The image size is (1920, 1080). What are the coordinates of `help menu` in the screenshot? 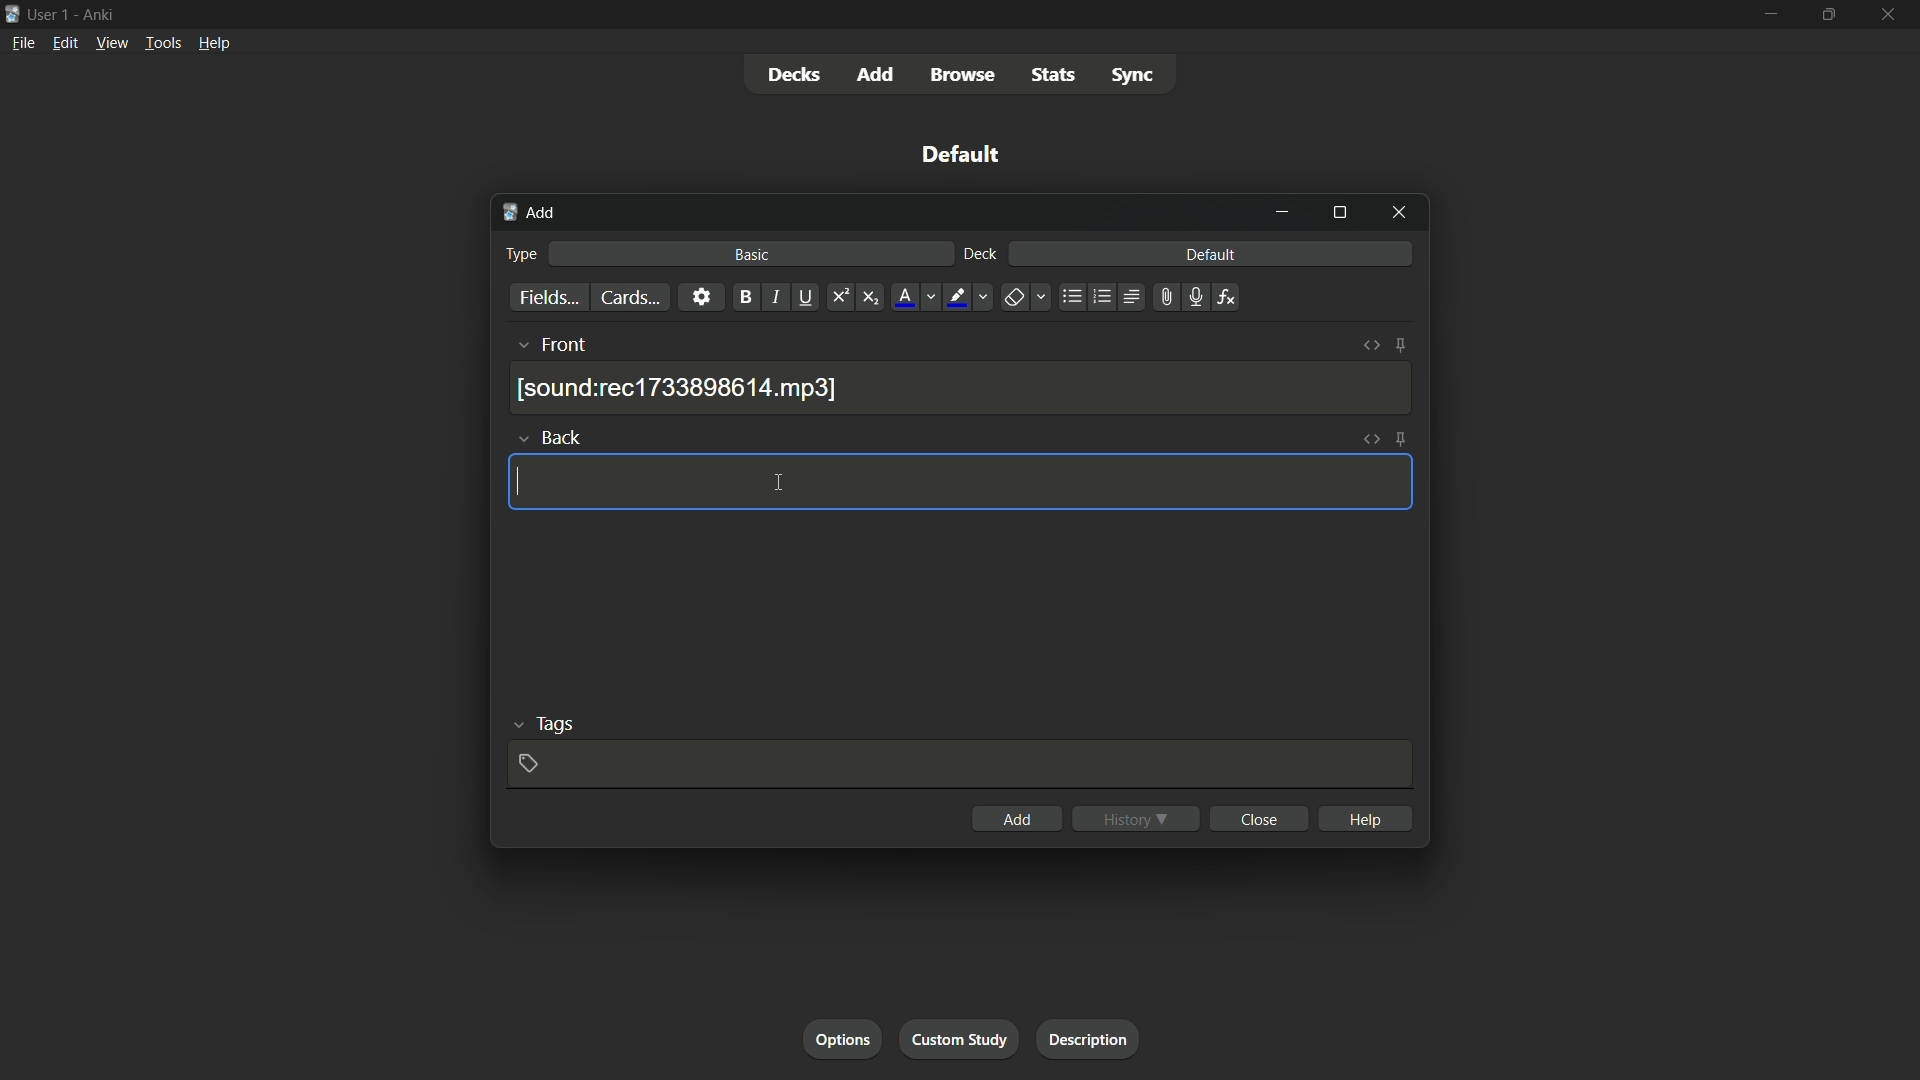 It's located at (213, 43).